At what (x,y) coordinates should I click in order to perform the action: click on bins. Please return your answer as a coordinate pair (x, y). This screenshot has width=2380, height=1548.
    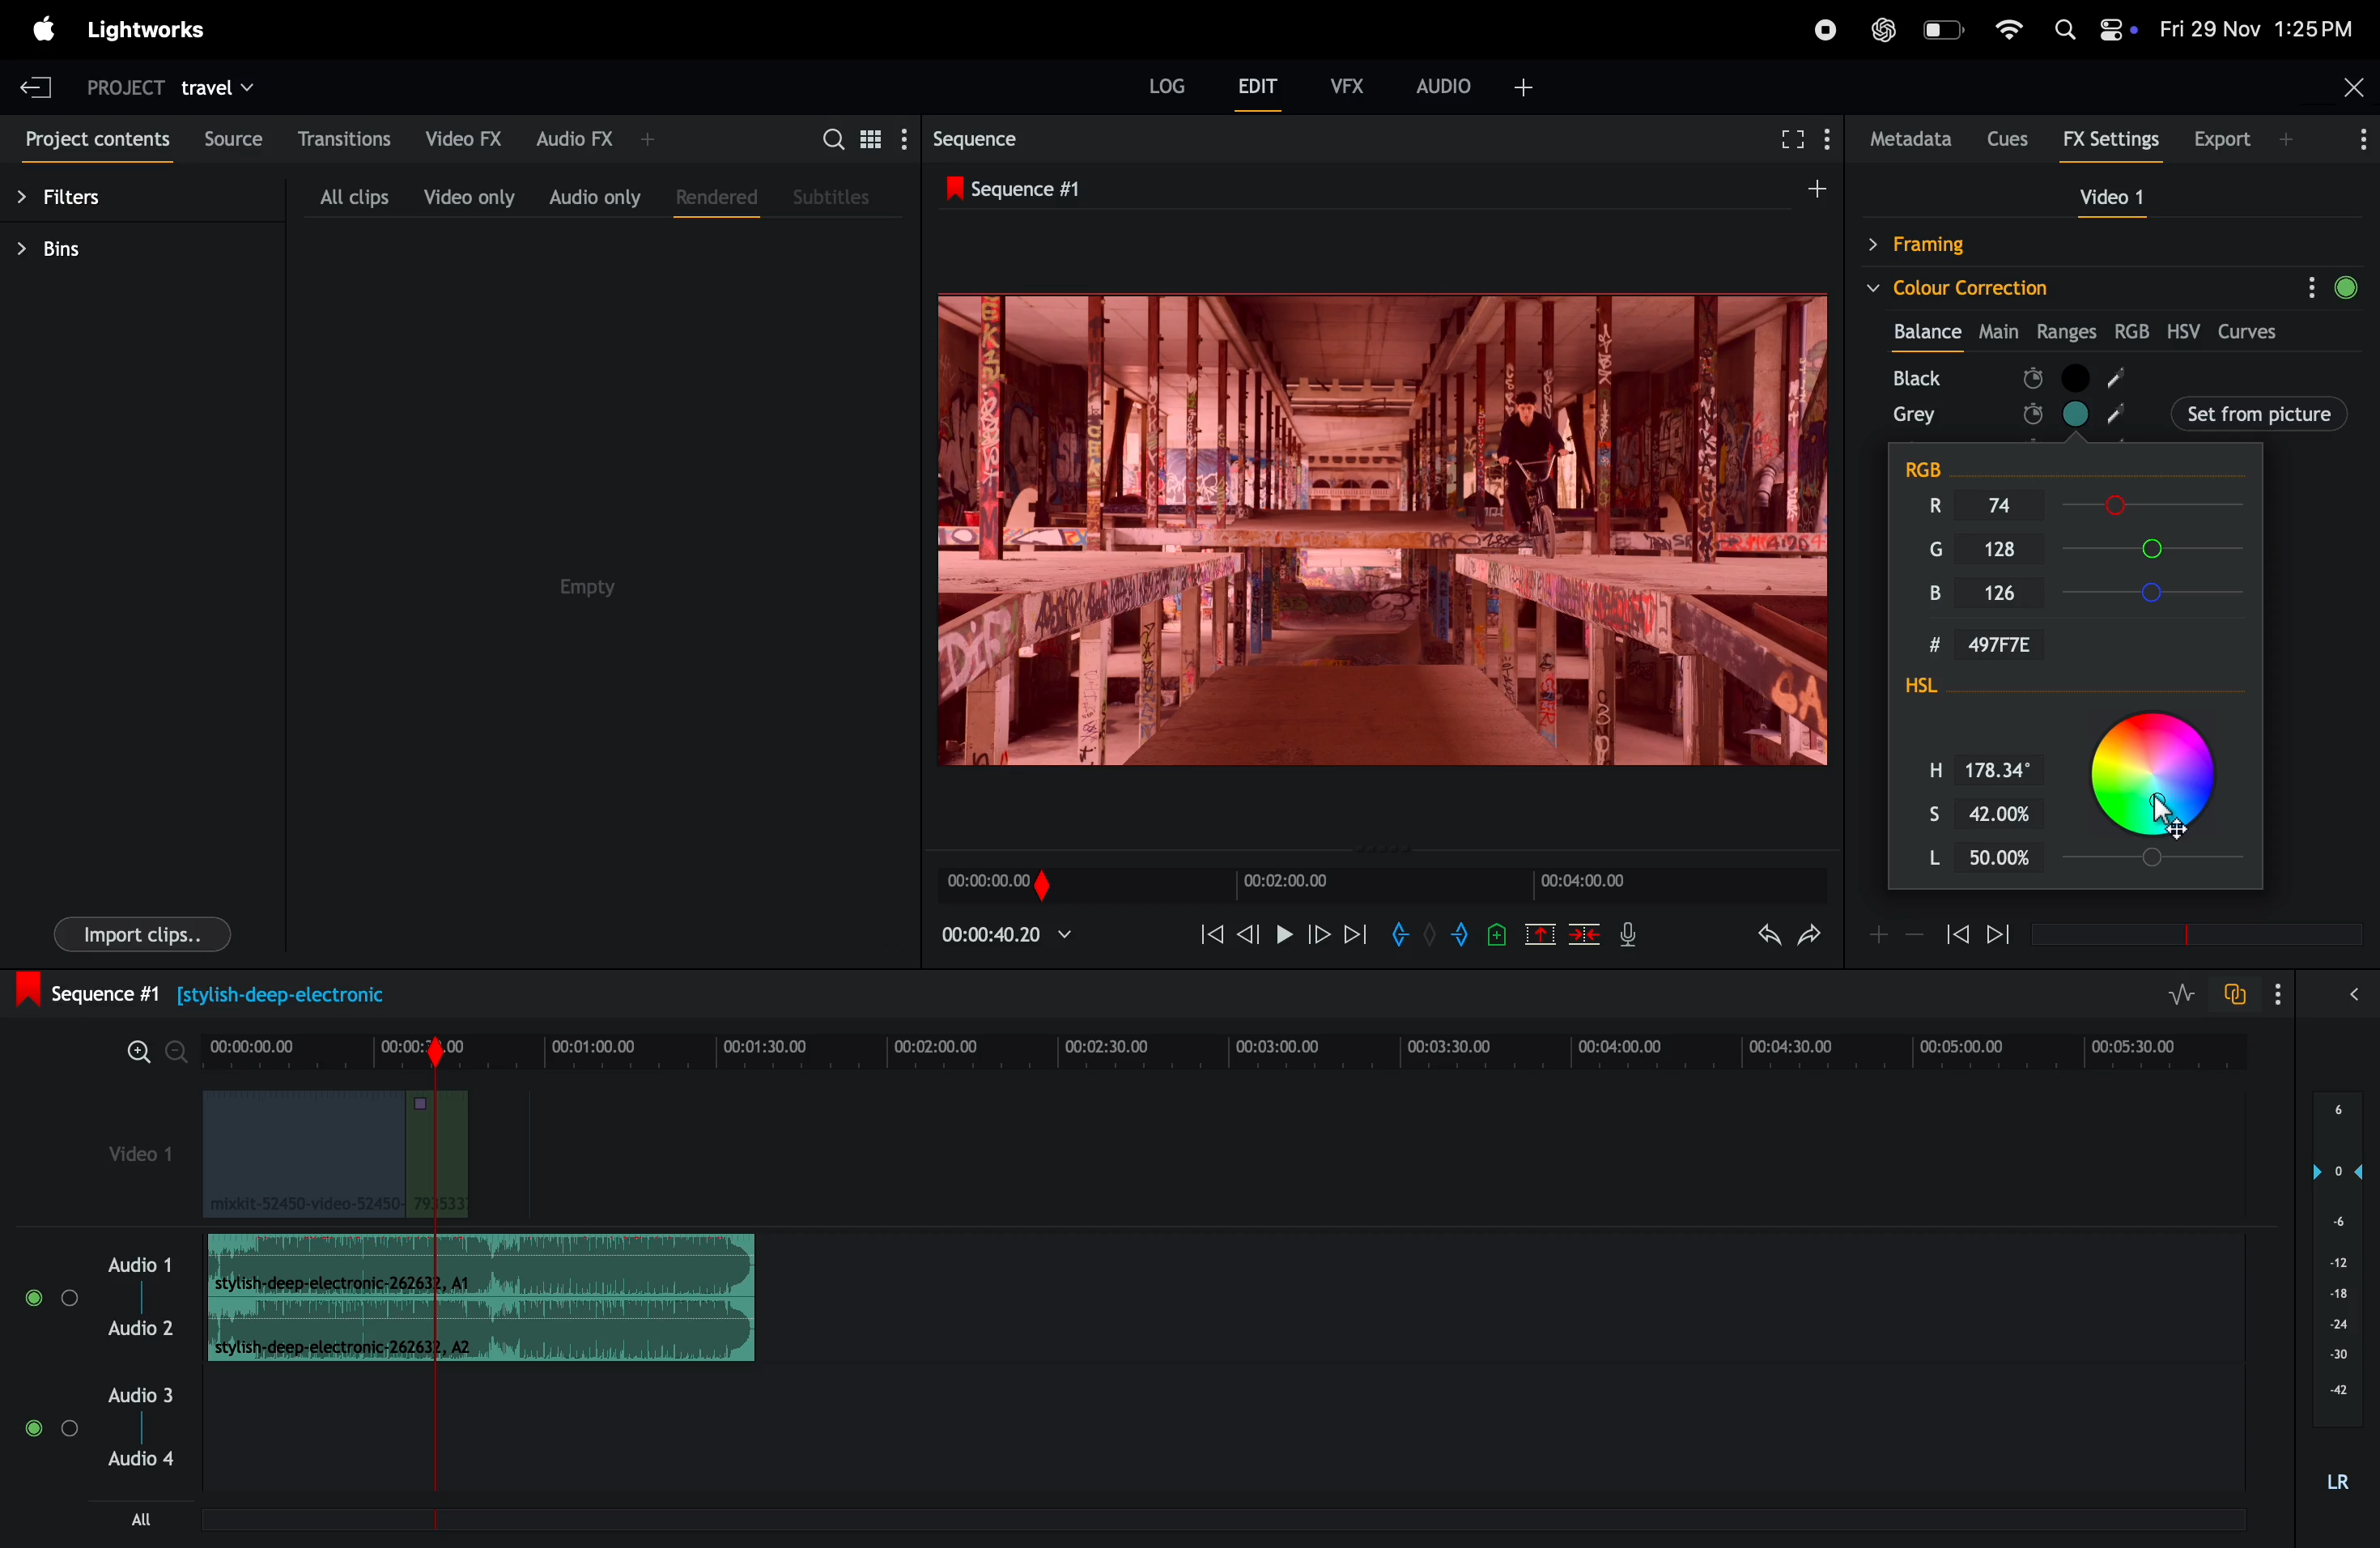
    Looking at the image, I should click on (73, 250).